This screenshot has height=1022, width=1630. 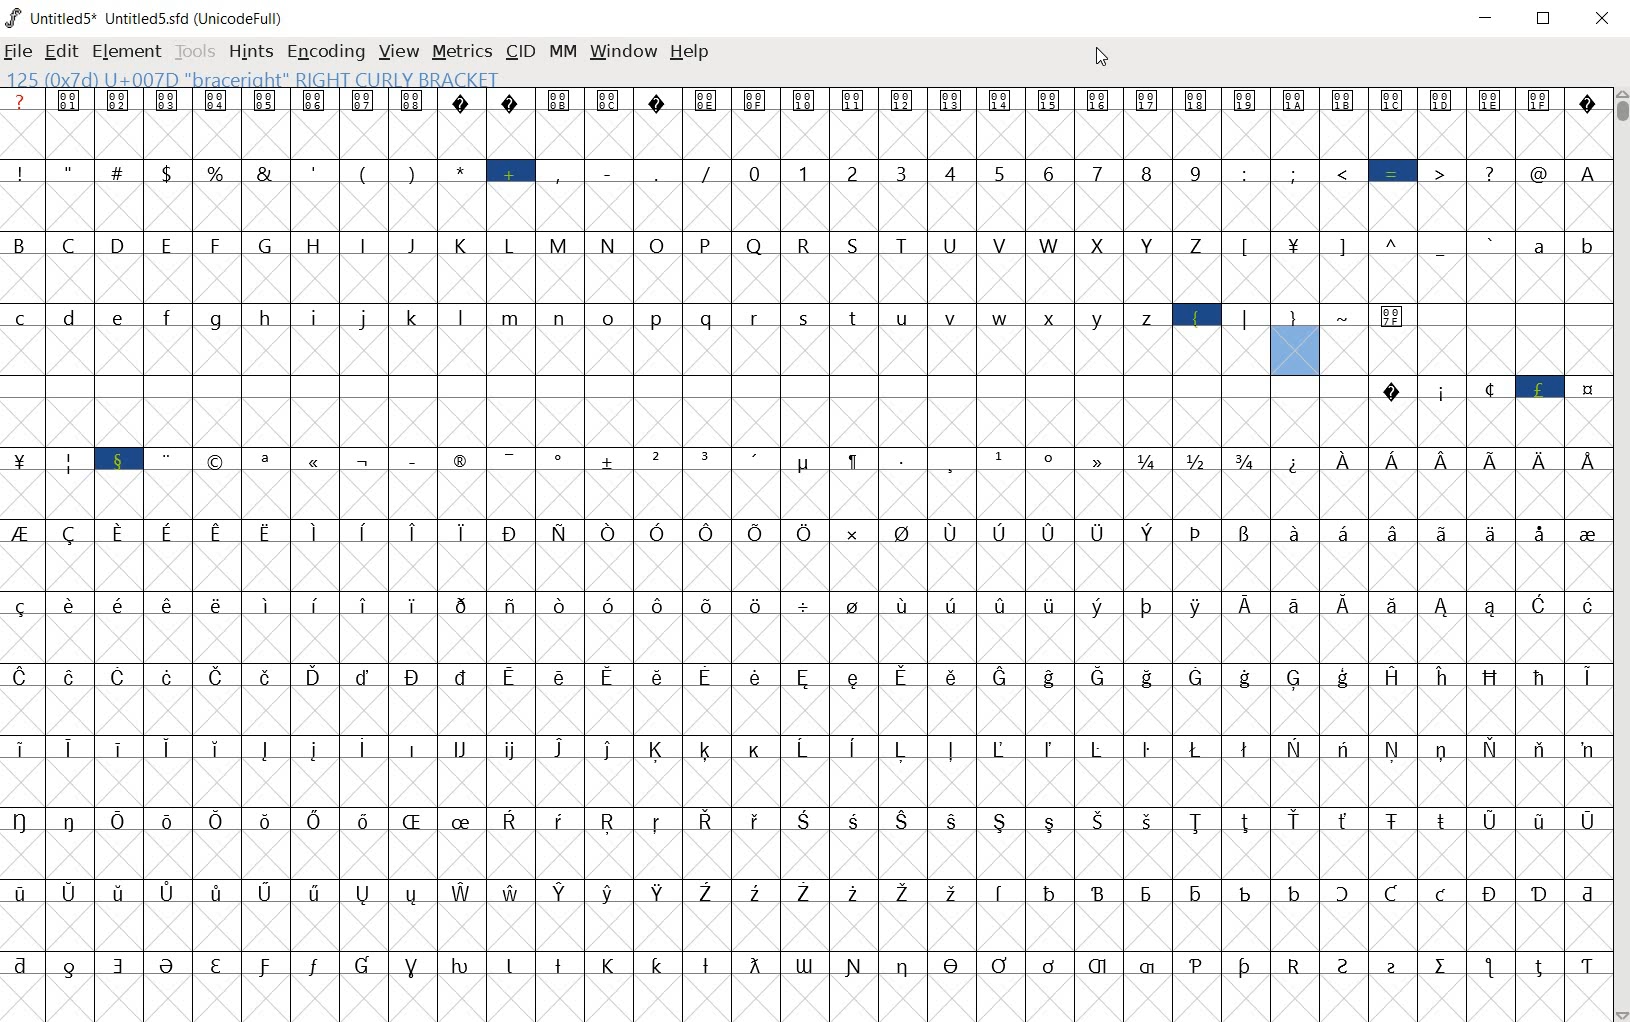 What do you see at coordinates (624, 50) in the screenshot?
I see `WINDOW` at bounding box center [624, 50].